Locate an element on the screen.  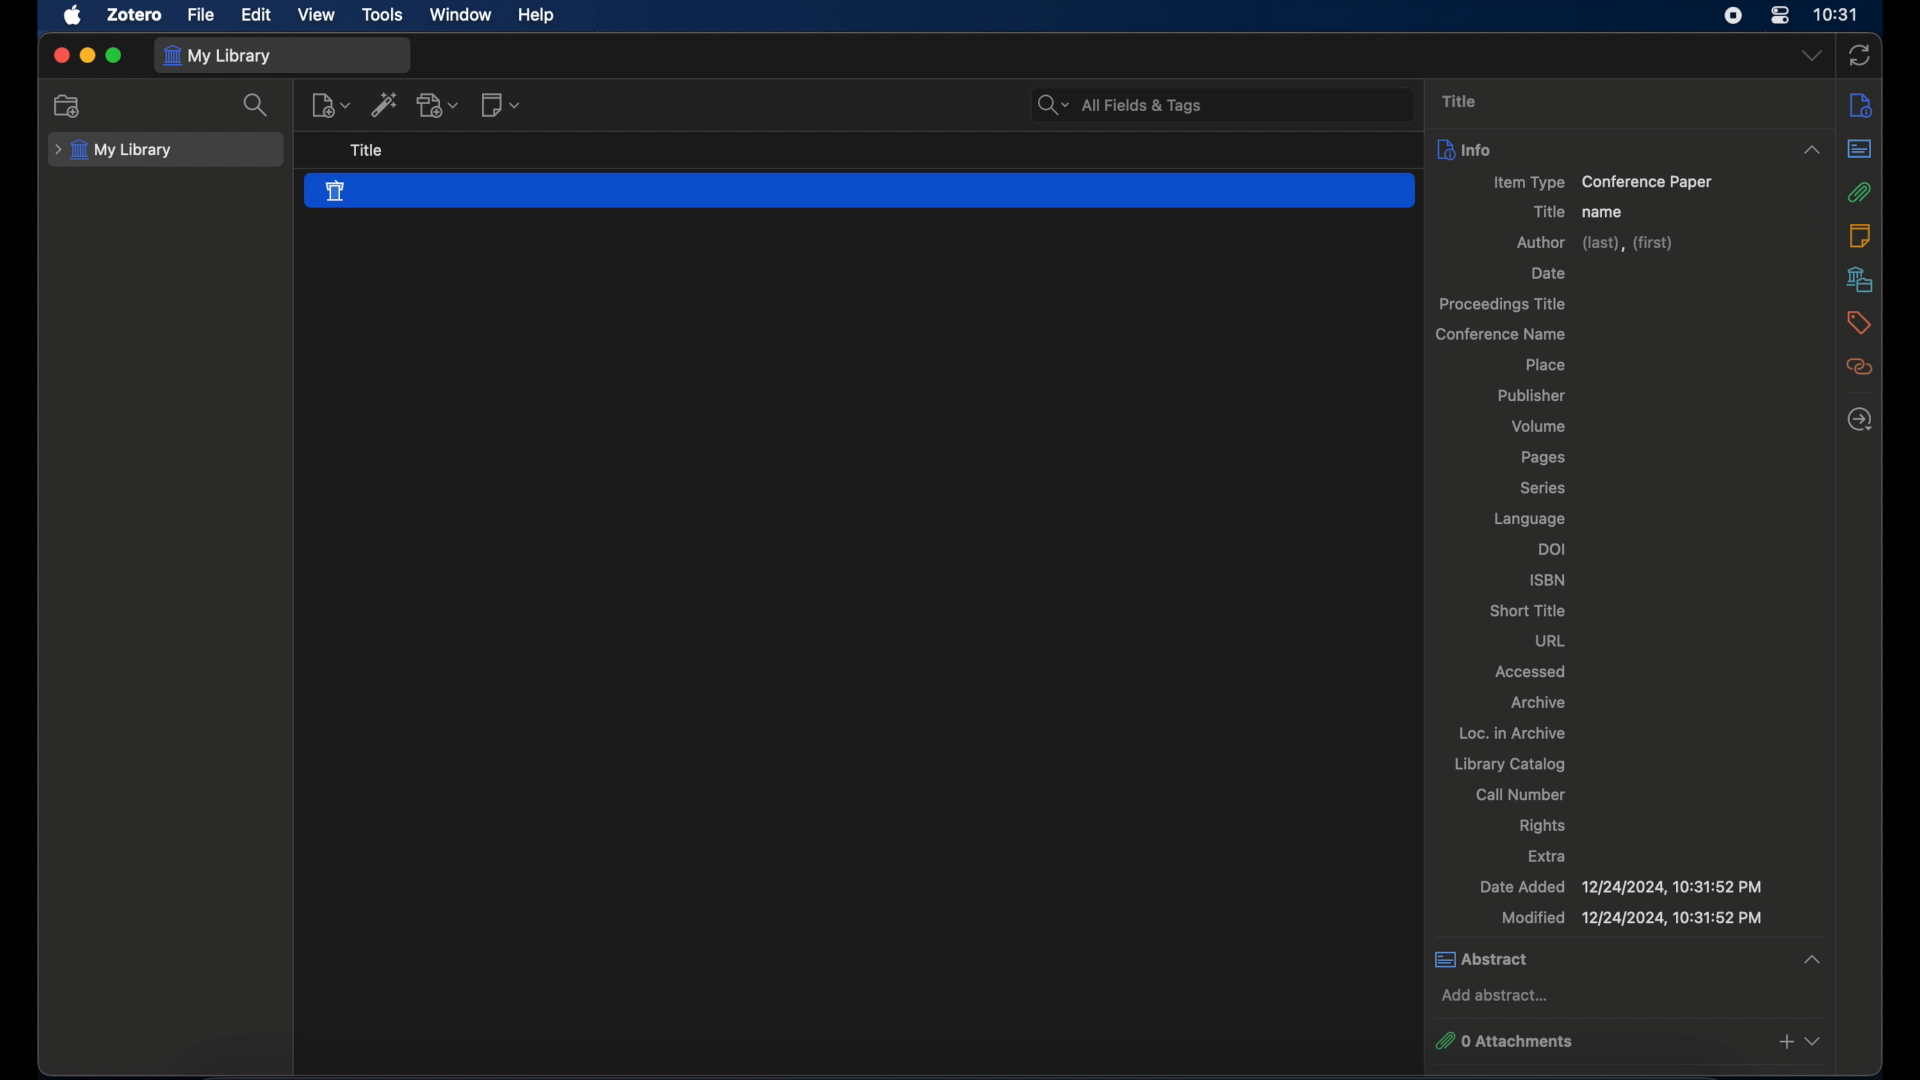
extra is located at coordinates (1547, 856).